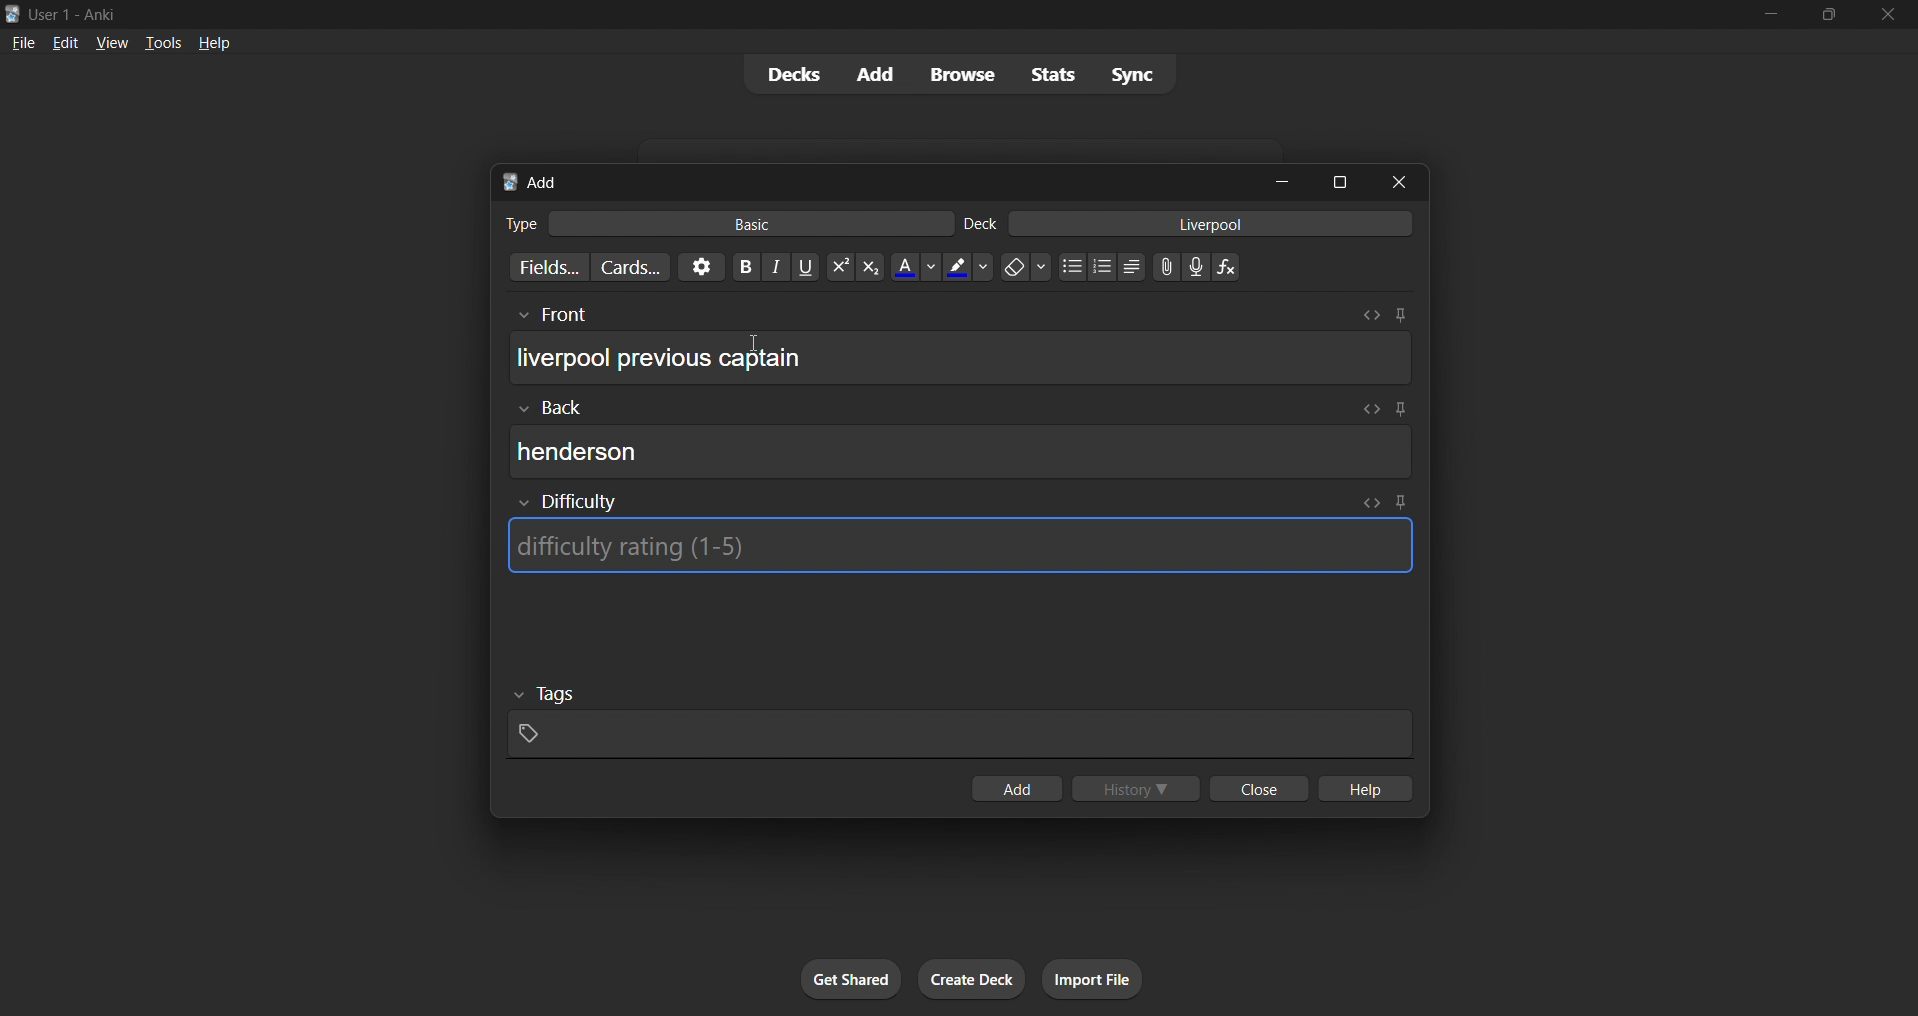  What do you see at coordinates (1767, 16) in the screenshot?
I see `minimize` at bounding box center [1767, 16].